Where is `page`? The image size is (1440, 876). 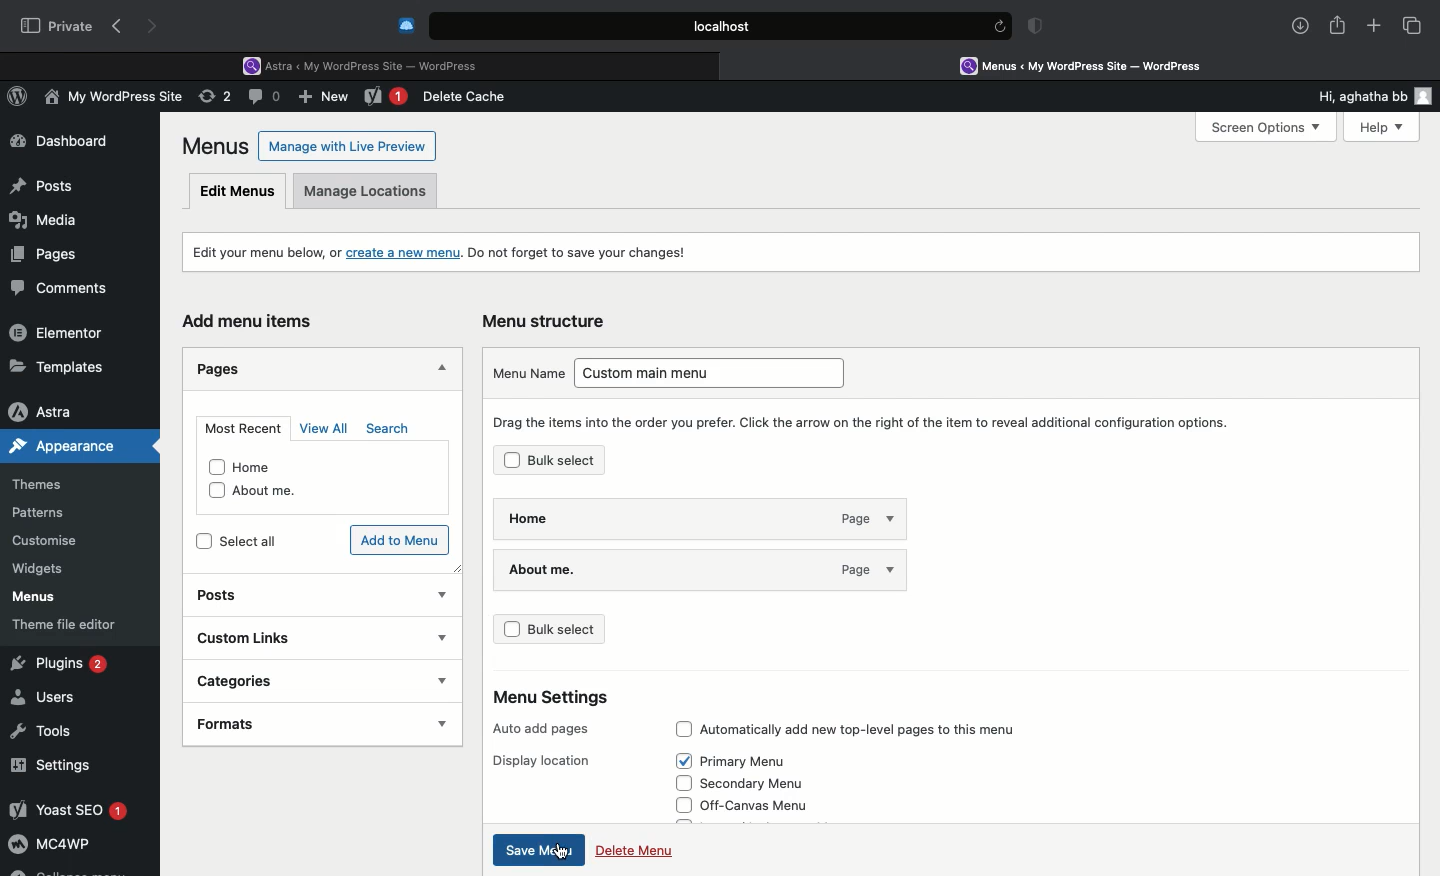 page is located at coordinates (869, 522).